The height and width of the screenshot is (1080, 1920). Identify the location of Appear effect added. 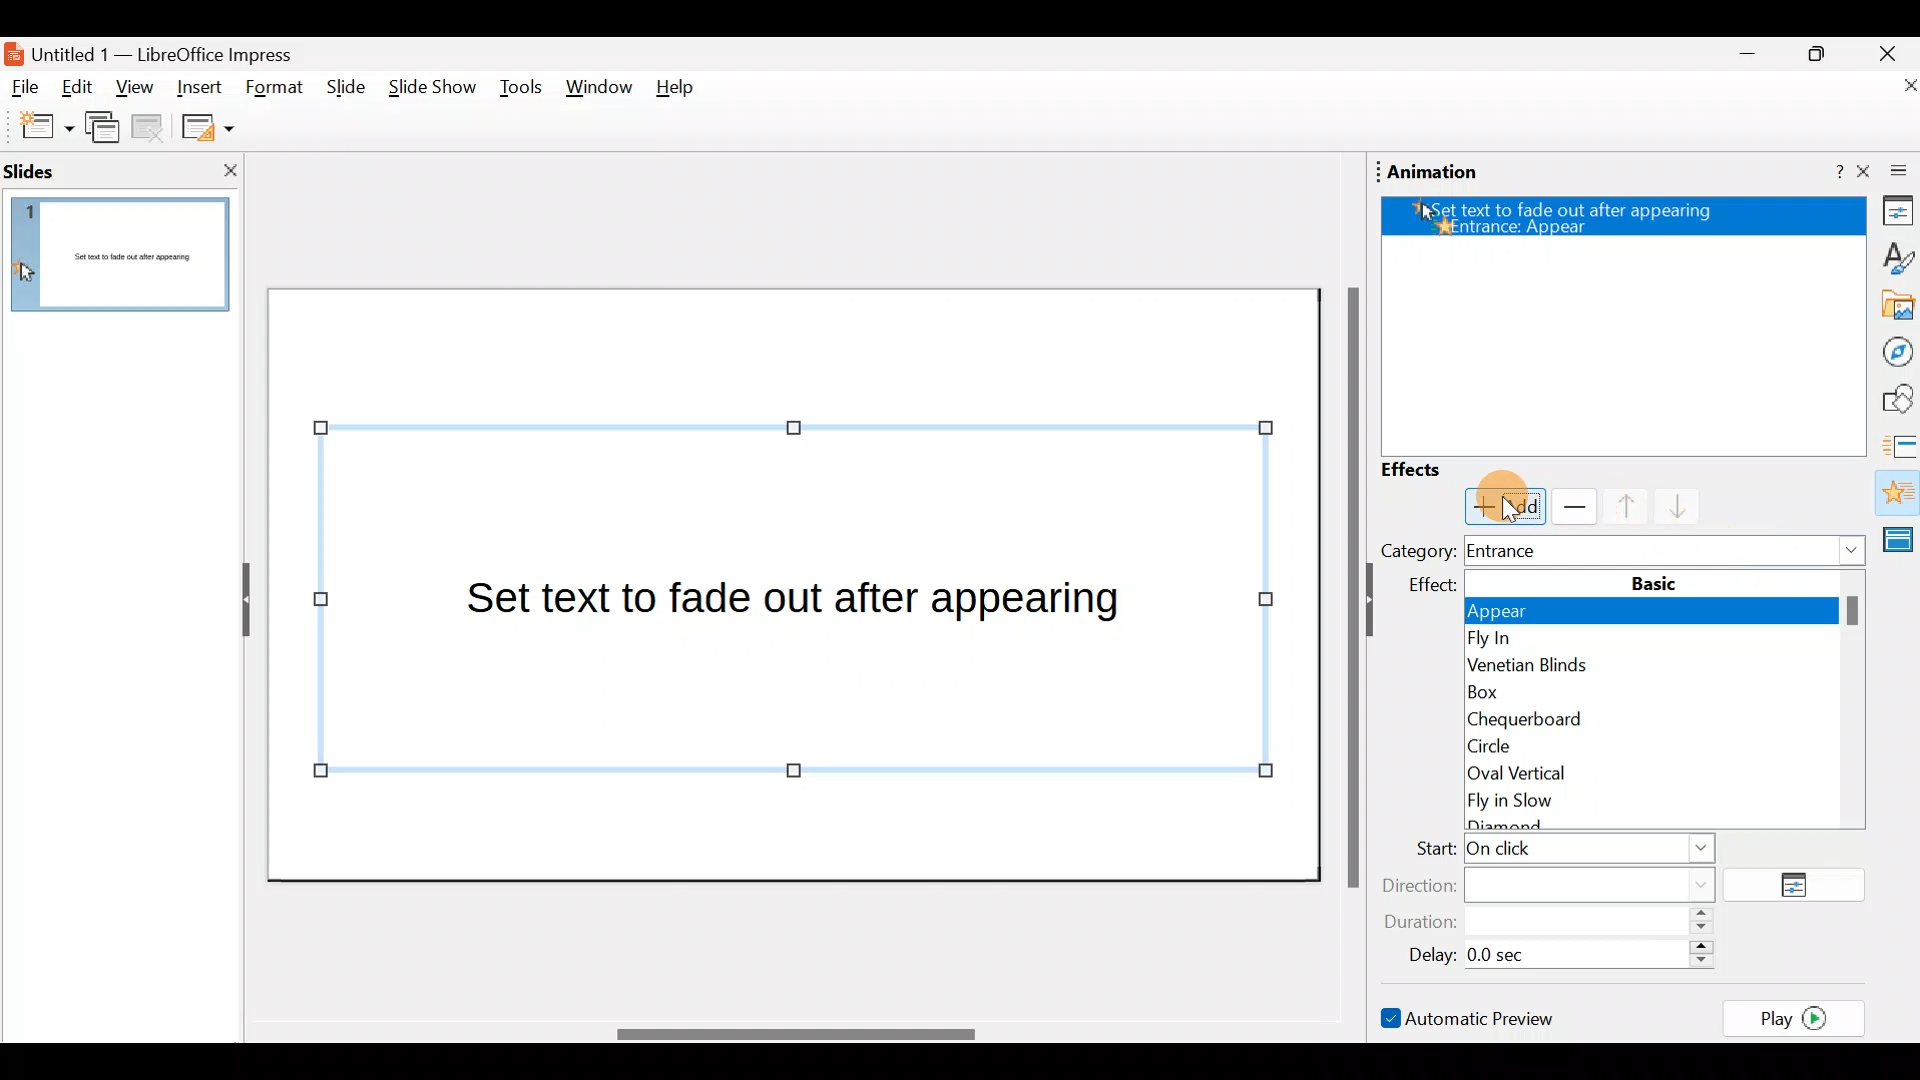
(1615, 220).